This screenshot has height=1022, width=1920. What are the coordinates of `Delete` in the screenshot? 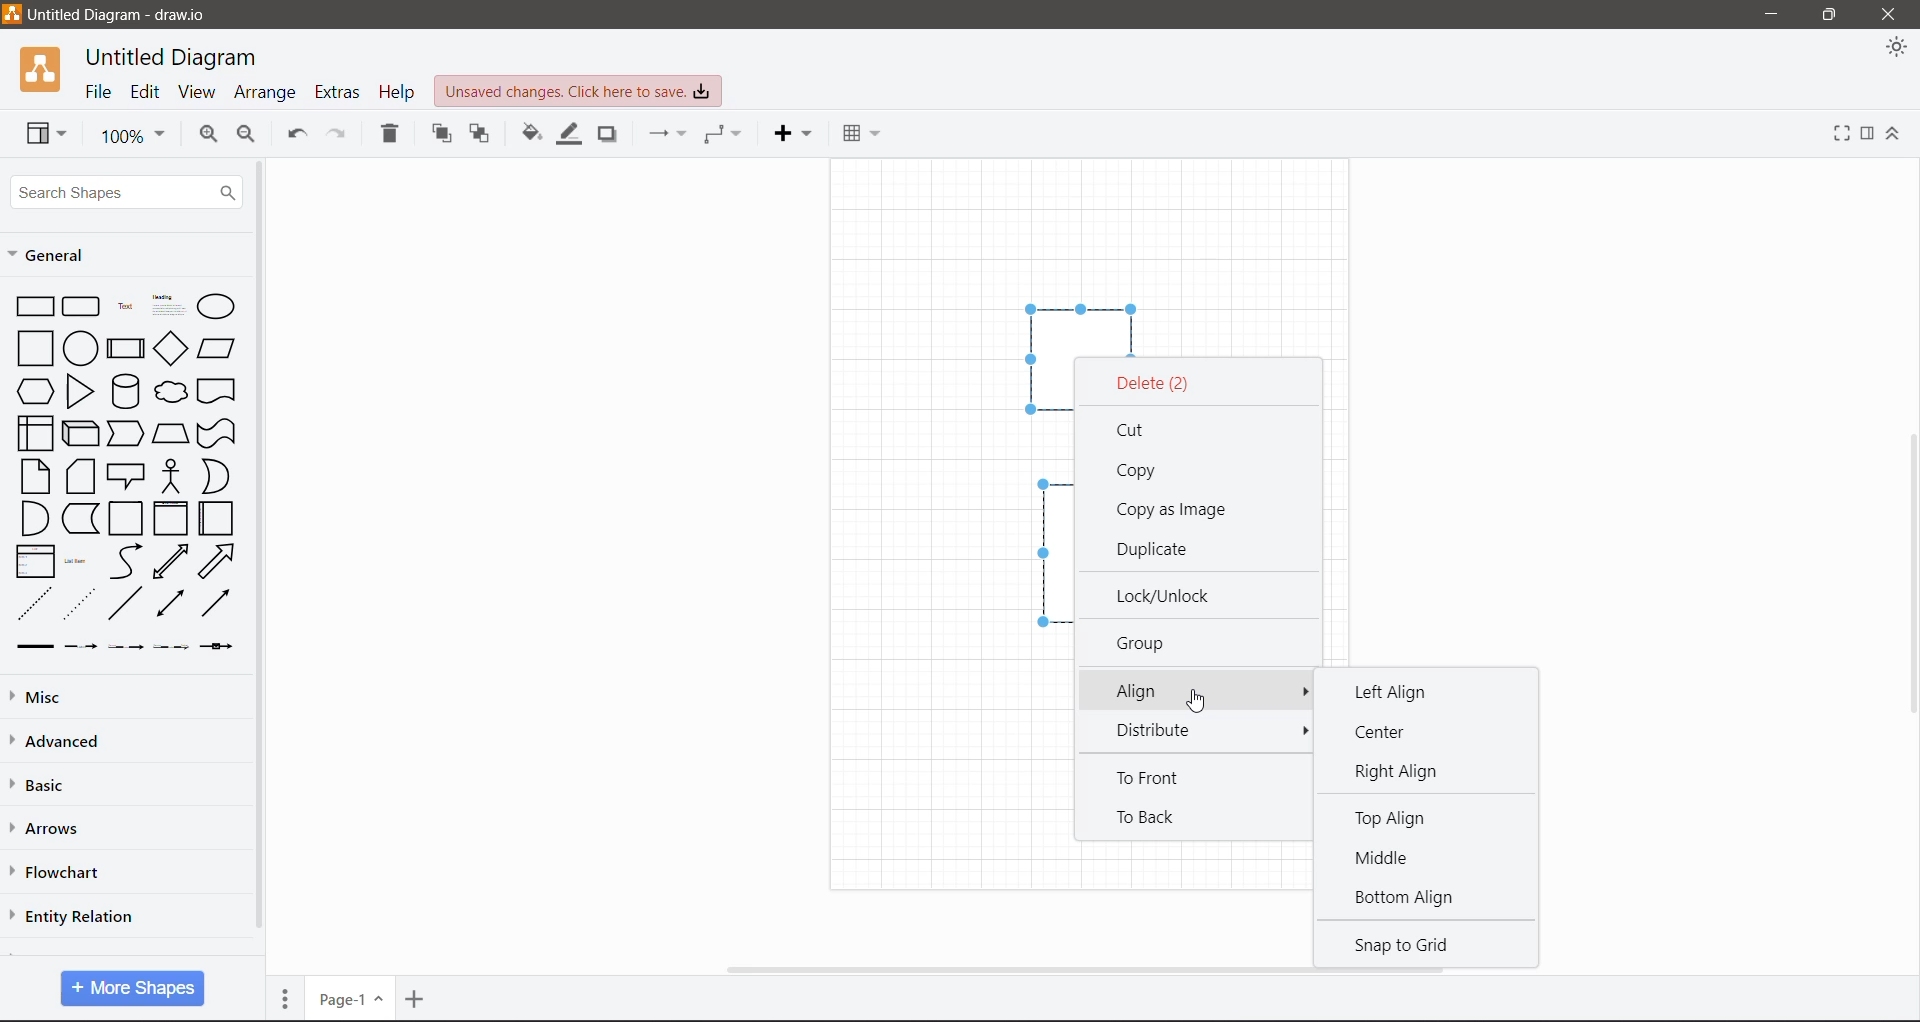 It's located at (388, 136).